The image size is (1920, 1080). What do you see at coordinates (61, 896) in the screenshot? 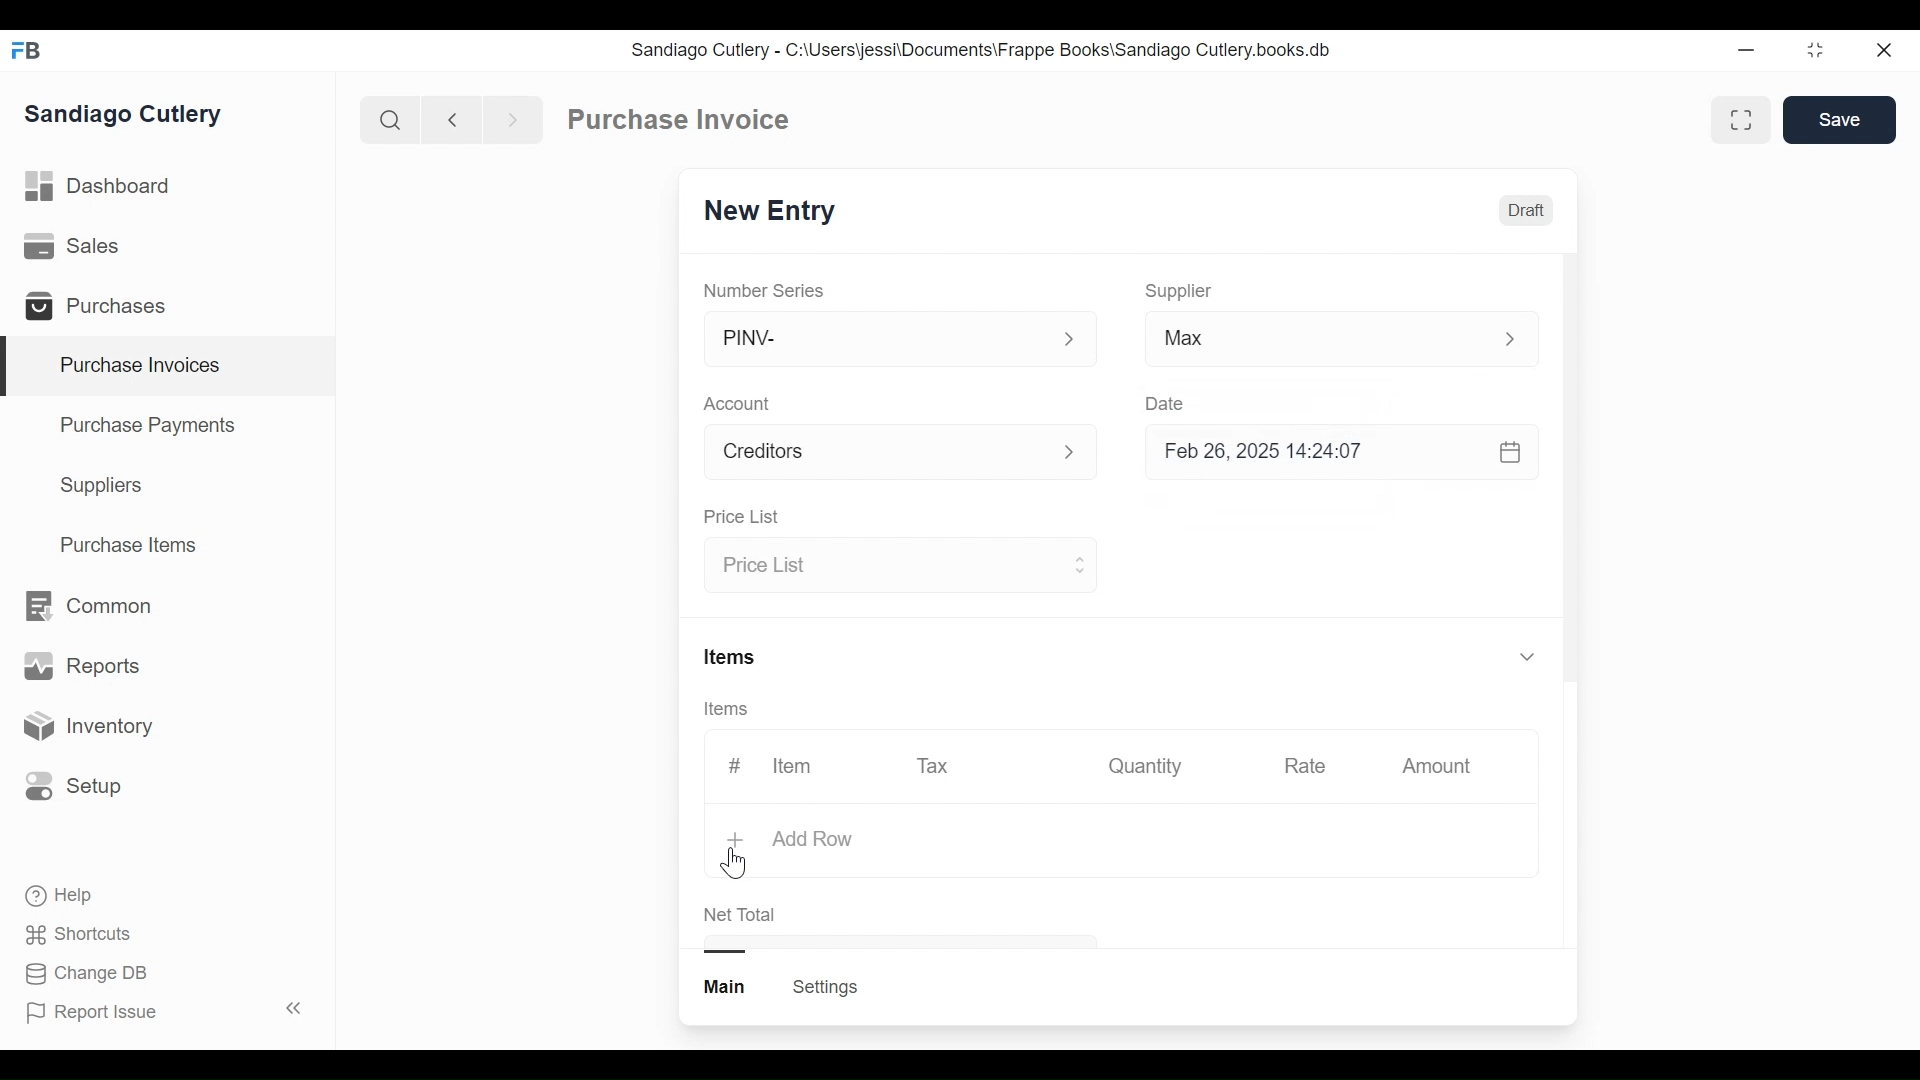
I see `Help` at bounding box center [61, 896].